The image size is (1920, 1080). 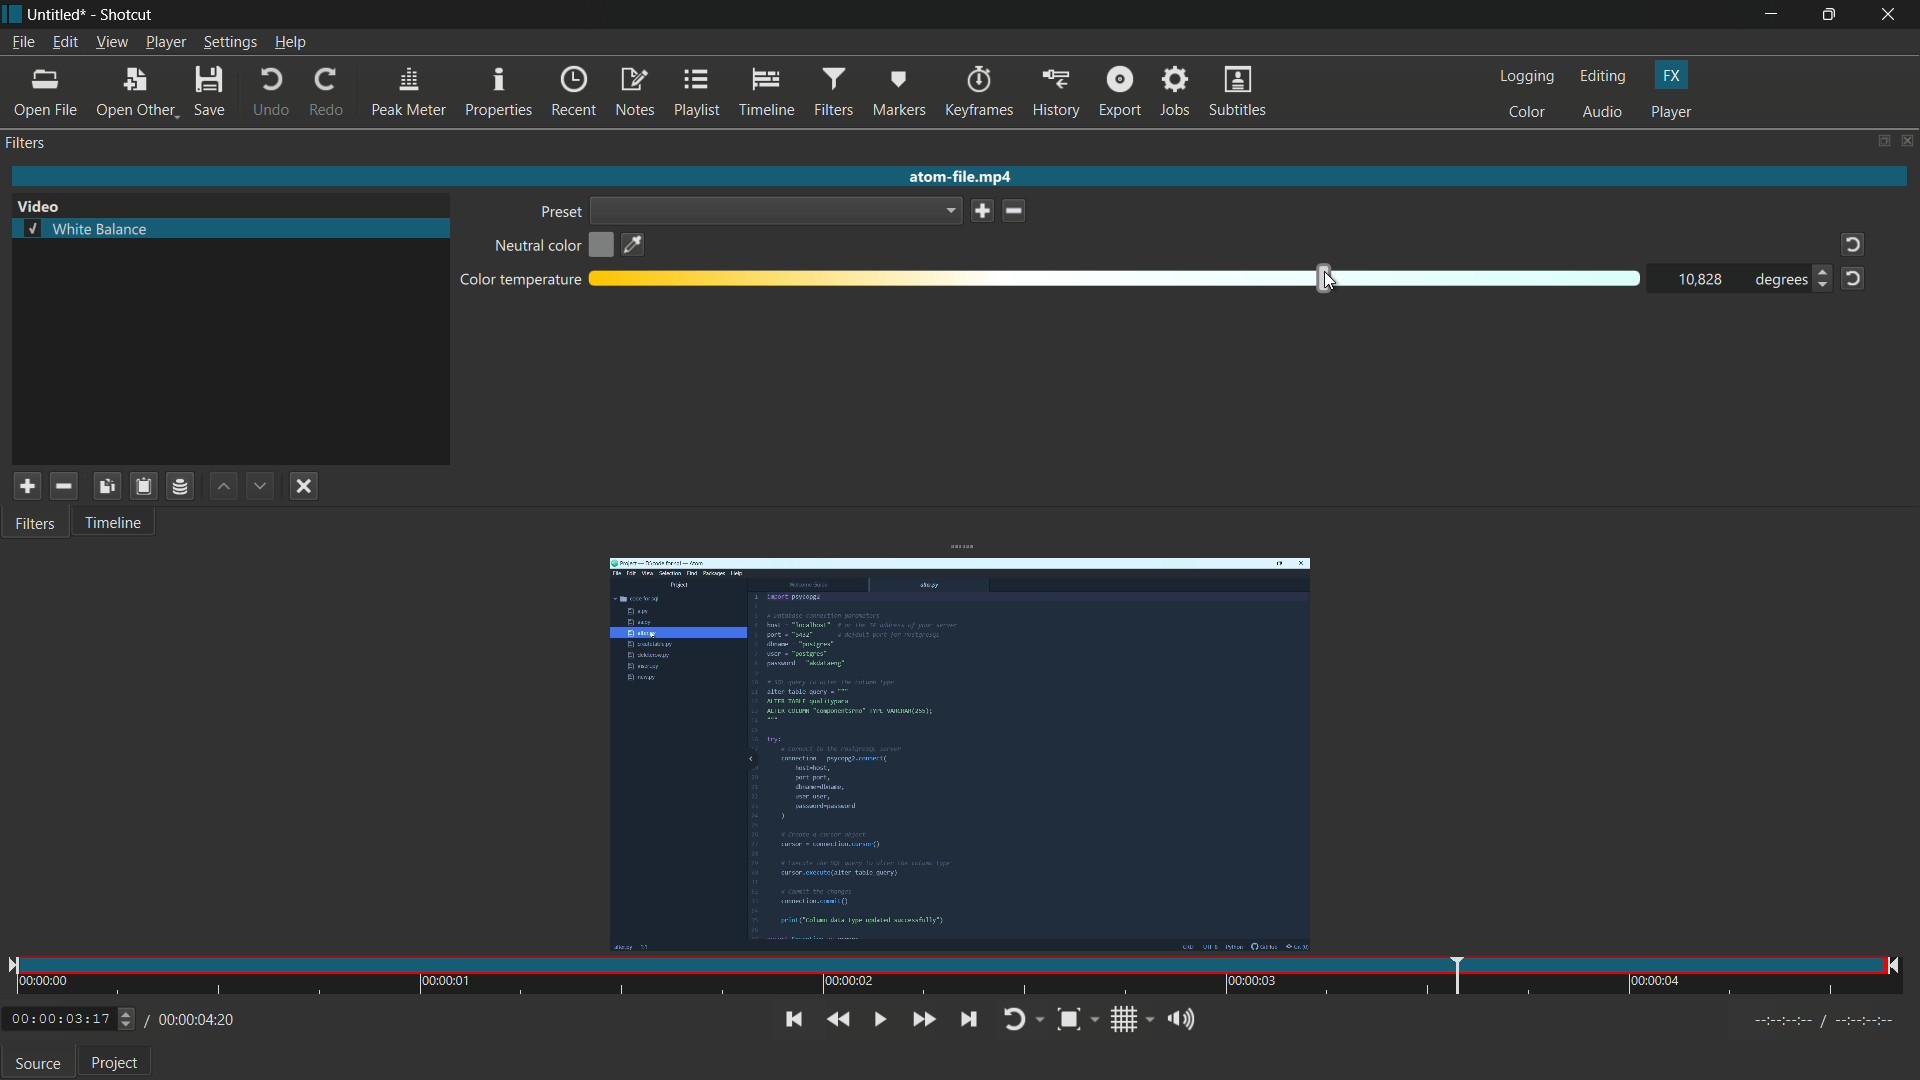 I want to click on project, so click(x=115, y=1065).